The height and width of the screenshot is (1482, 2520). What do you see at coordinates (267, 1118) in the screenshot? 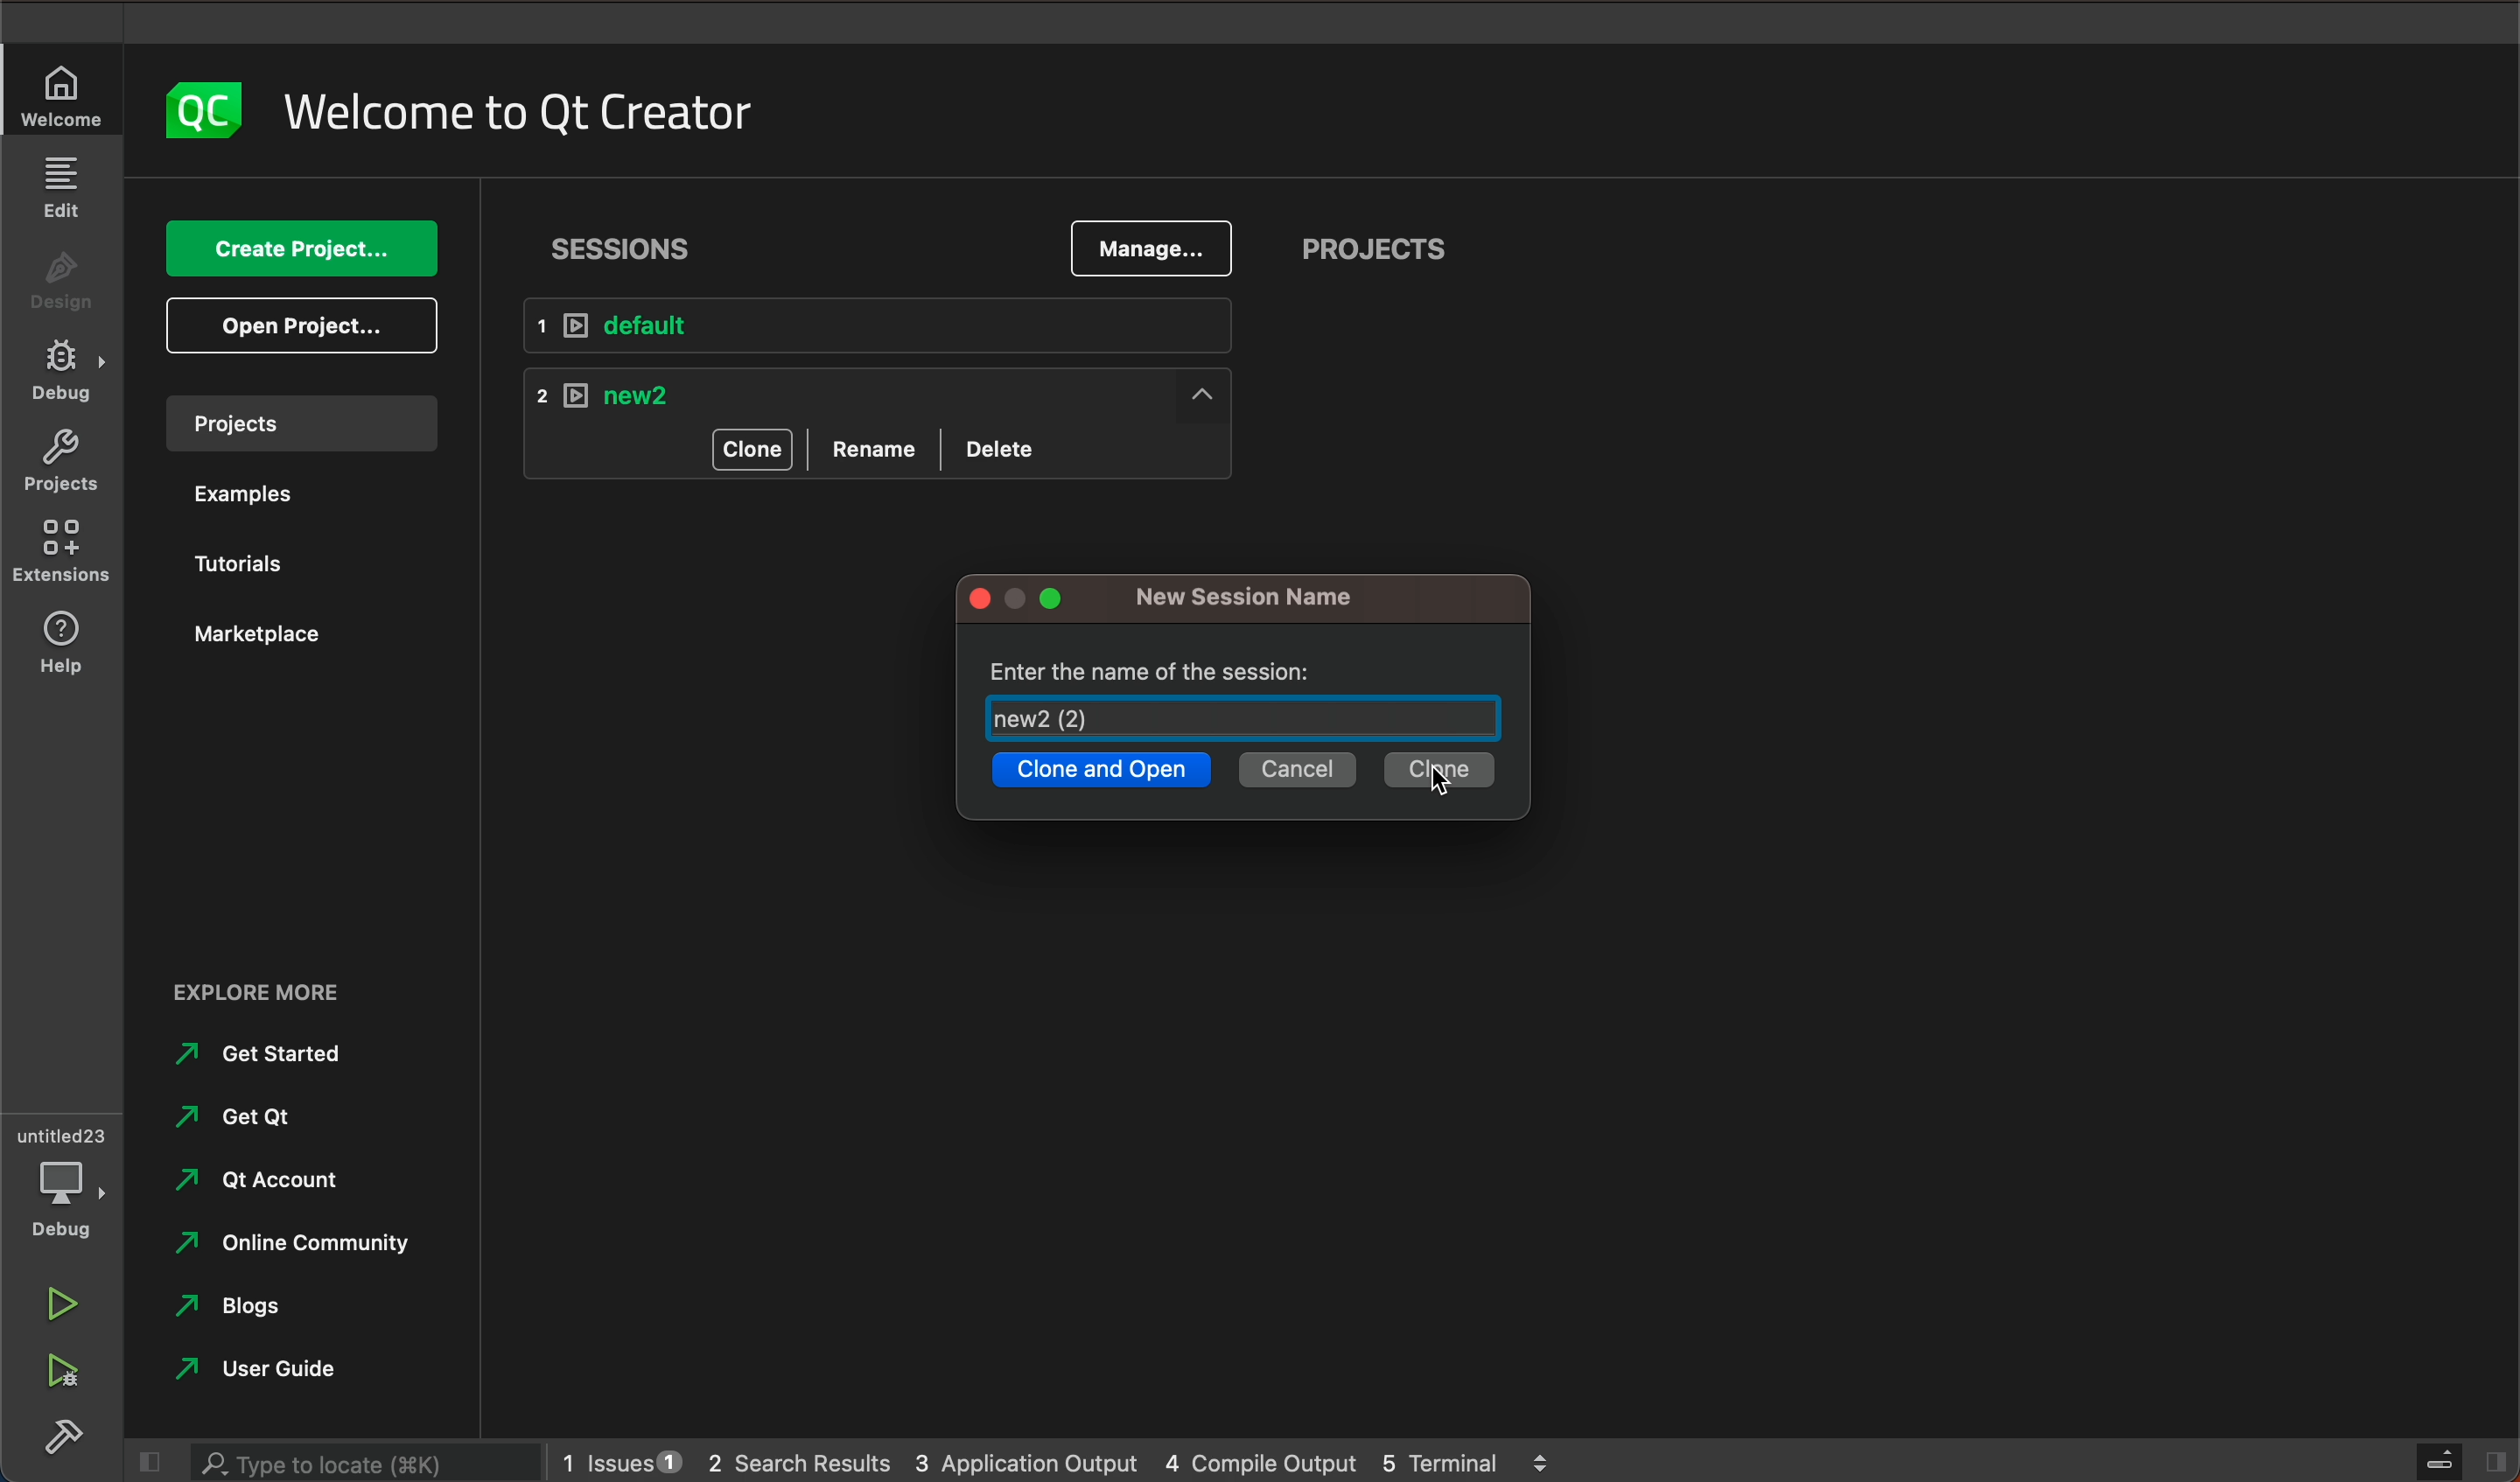
I see `get qt` at bounding box center [267, 1118].